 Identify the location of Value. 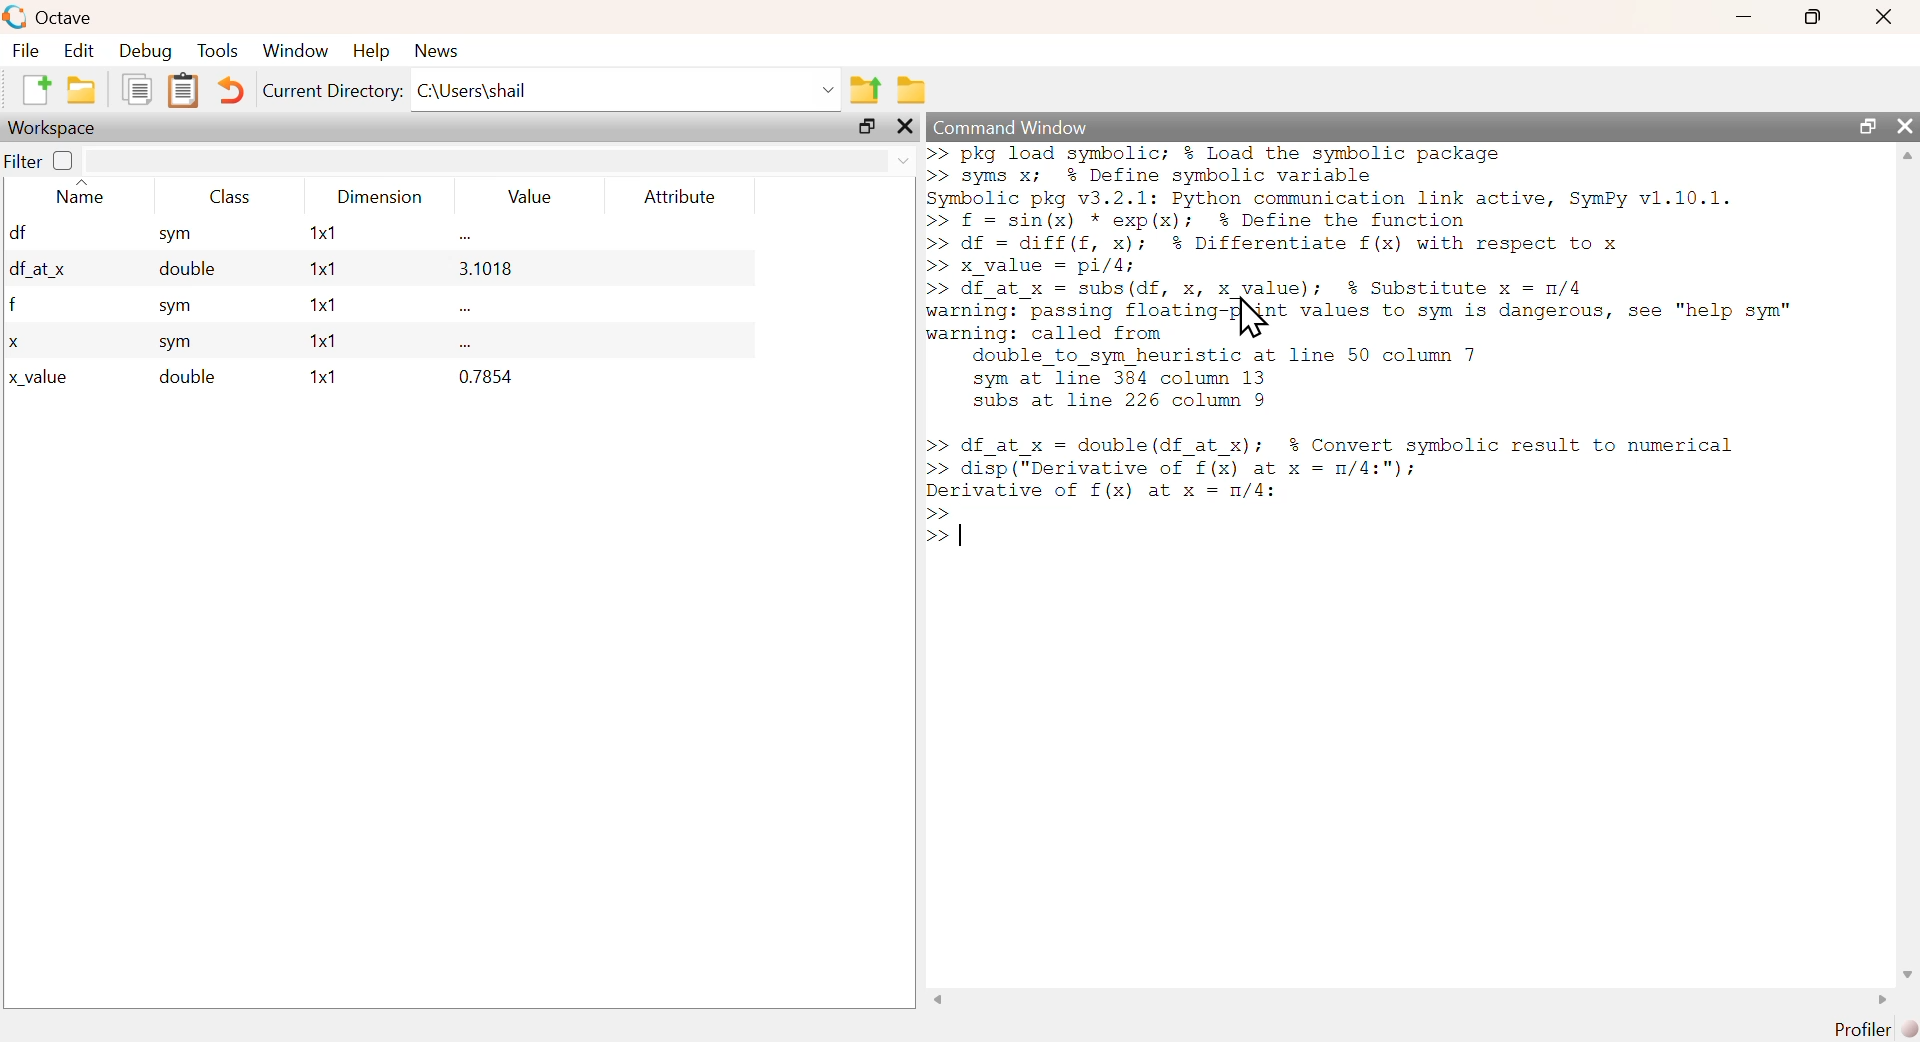
(525, 196).